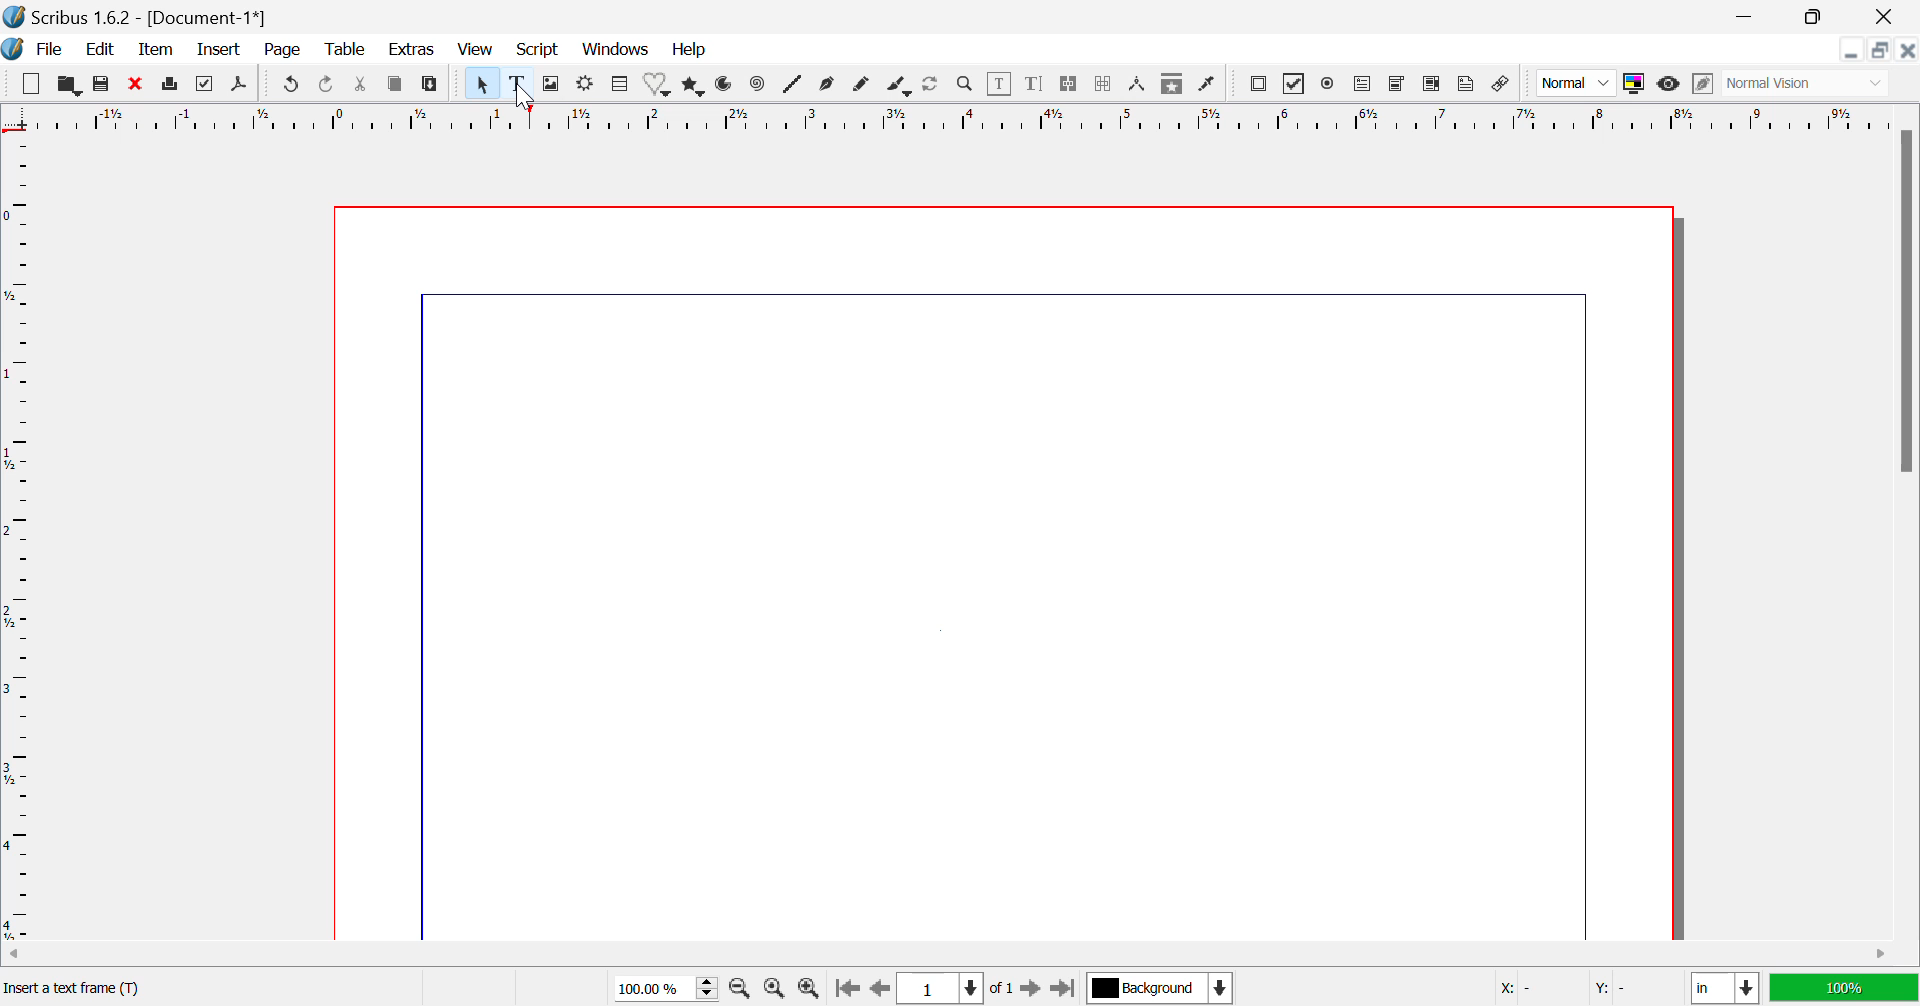 The height and width of the screenshot is (1006, 1920). What do you see at coordinates (830, 87) in the screenshot?
I see `Bezier Curve` at bounding box center [830, 87].